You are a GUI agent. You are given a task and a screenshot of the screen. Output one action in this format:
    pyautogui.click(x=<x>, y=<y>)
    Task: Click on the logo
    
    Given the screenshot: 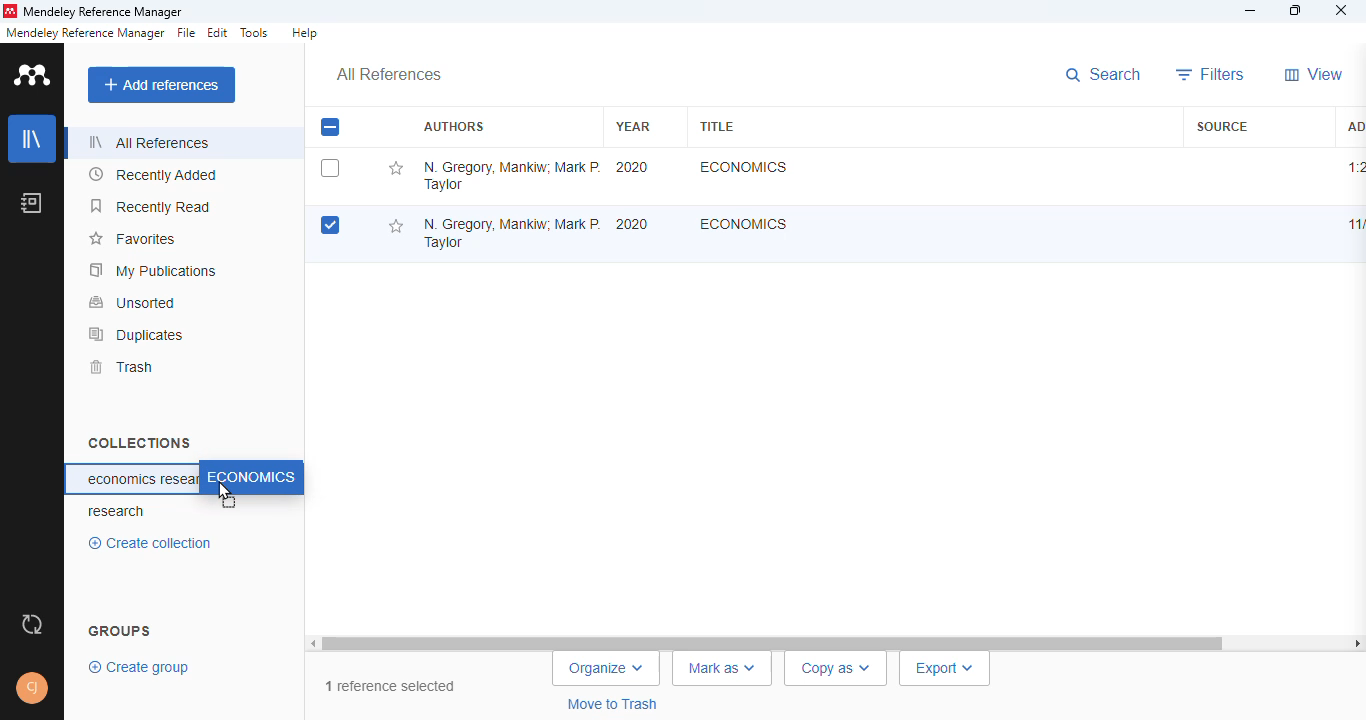 What is the action you would take?
    pyautogui.click(x=9, y=11)
    